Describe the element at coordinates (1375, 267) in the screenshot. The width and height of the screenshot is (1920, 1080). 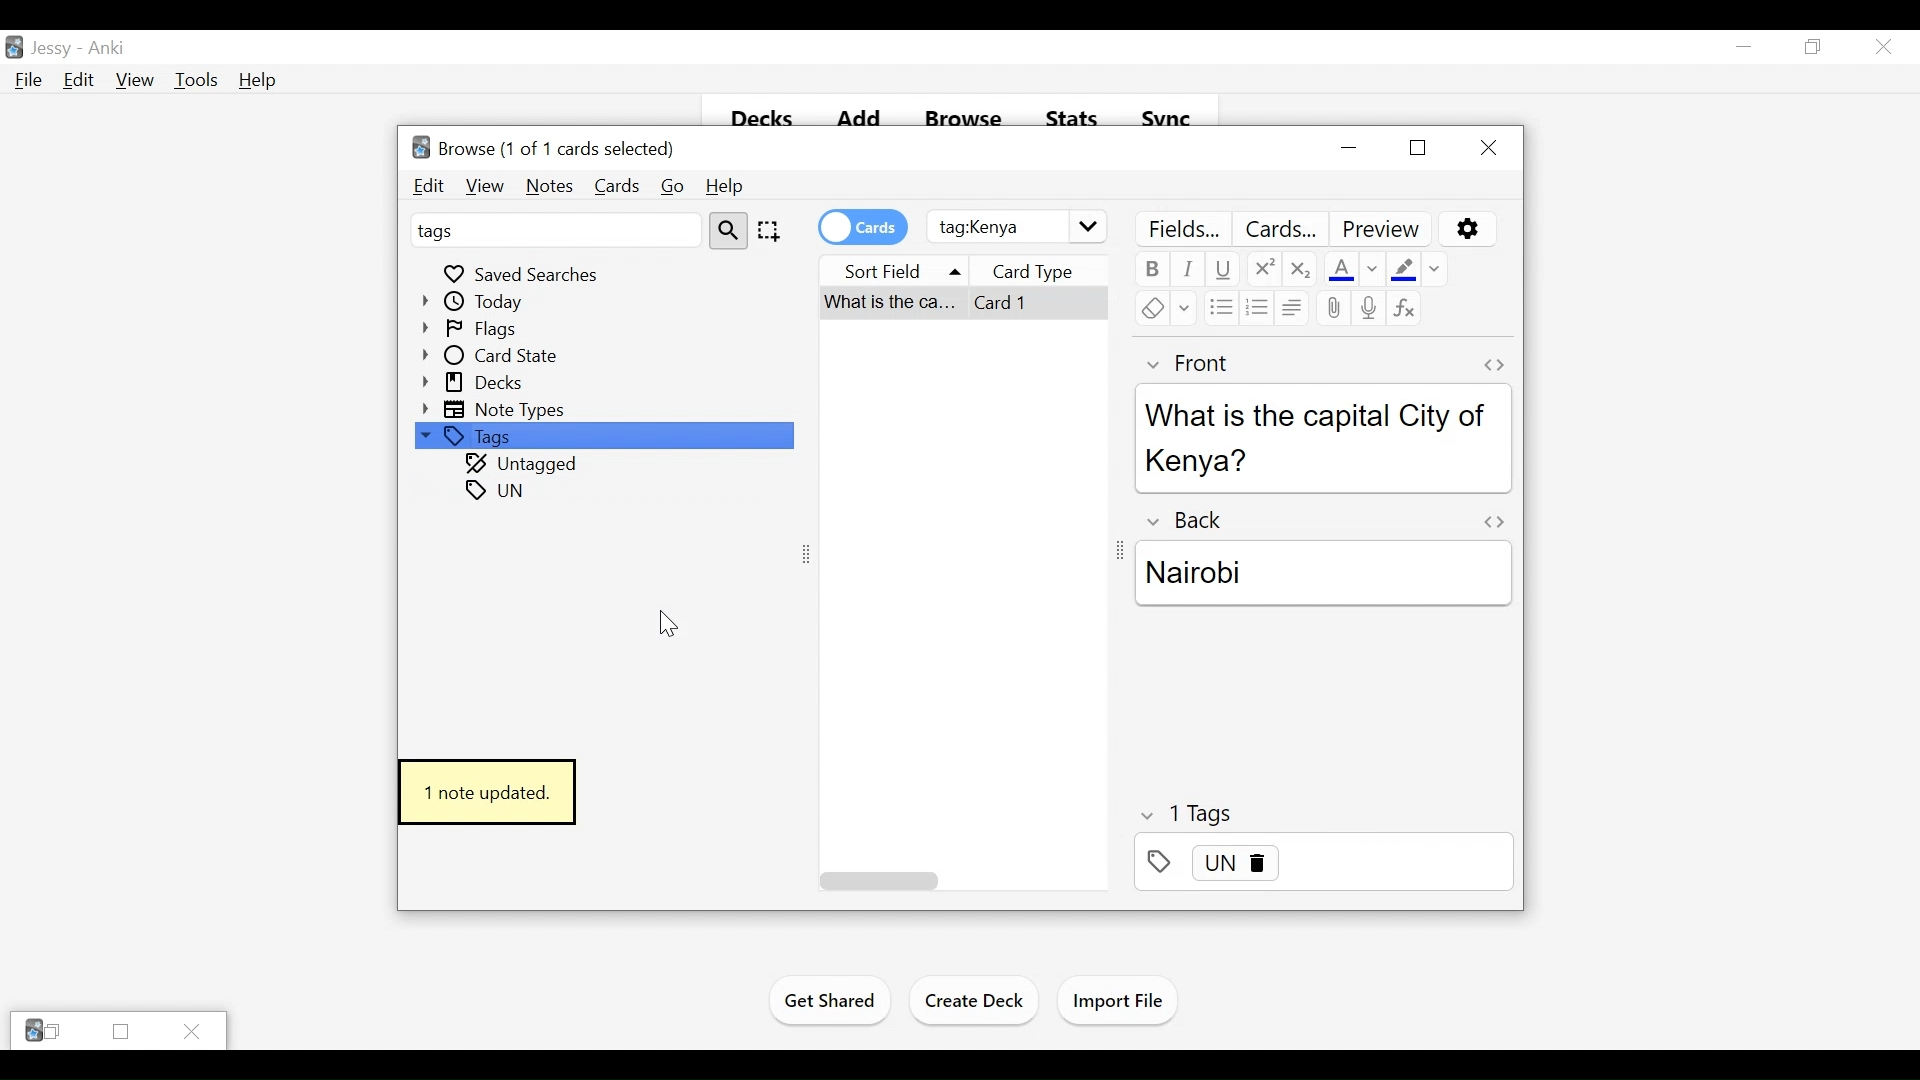
I see `Change Color` at that location.